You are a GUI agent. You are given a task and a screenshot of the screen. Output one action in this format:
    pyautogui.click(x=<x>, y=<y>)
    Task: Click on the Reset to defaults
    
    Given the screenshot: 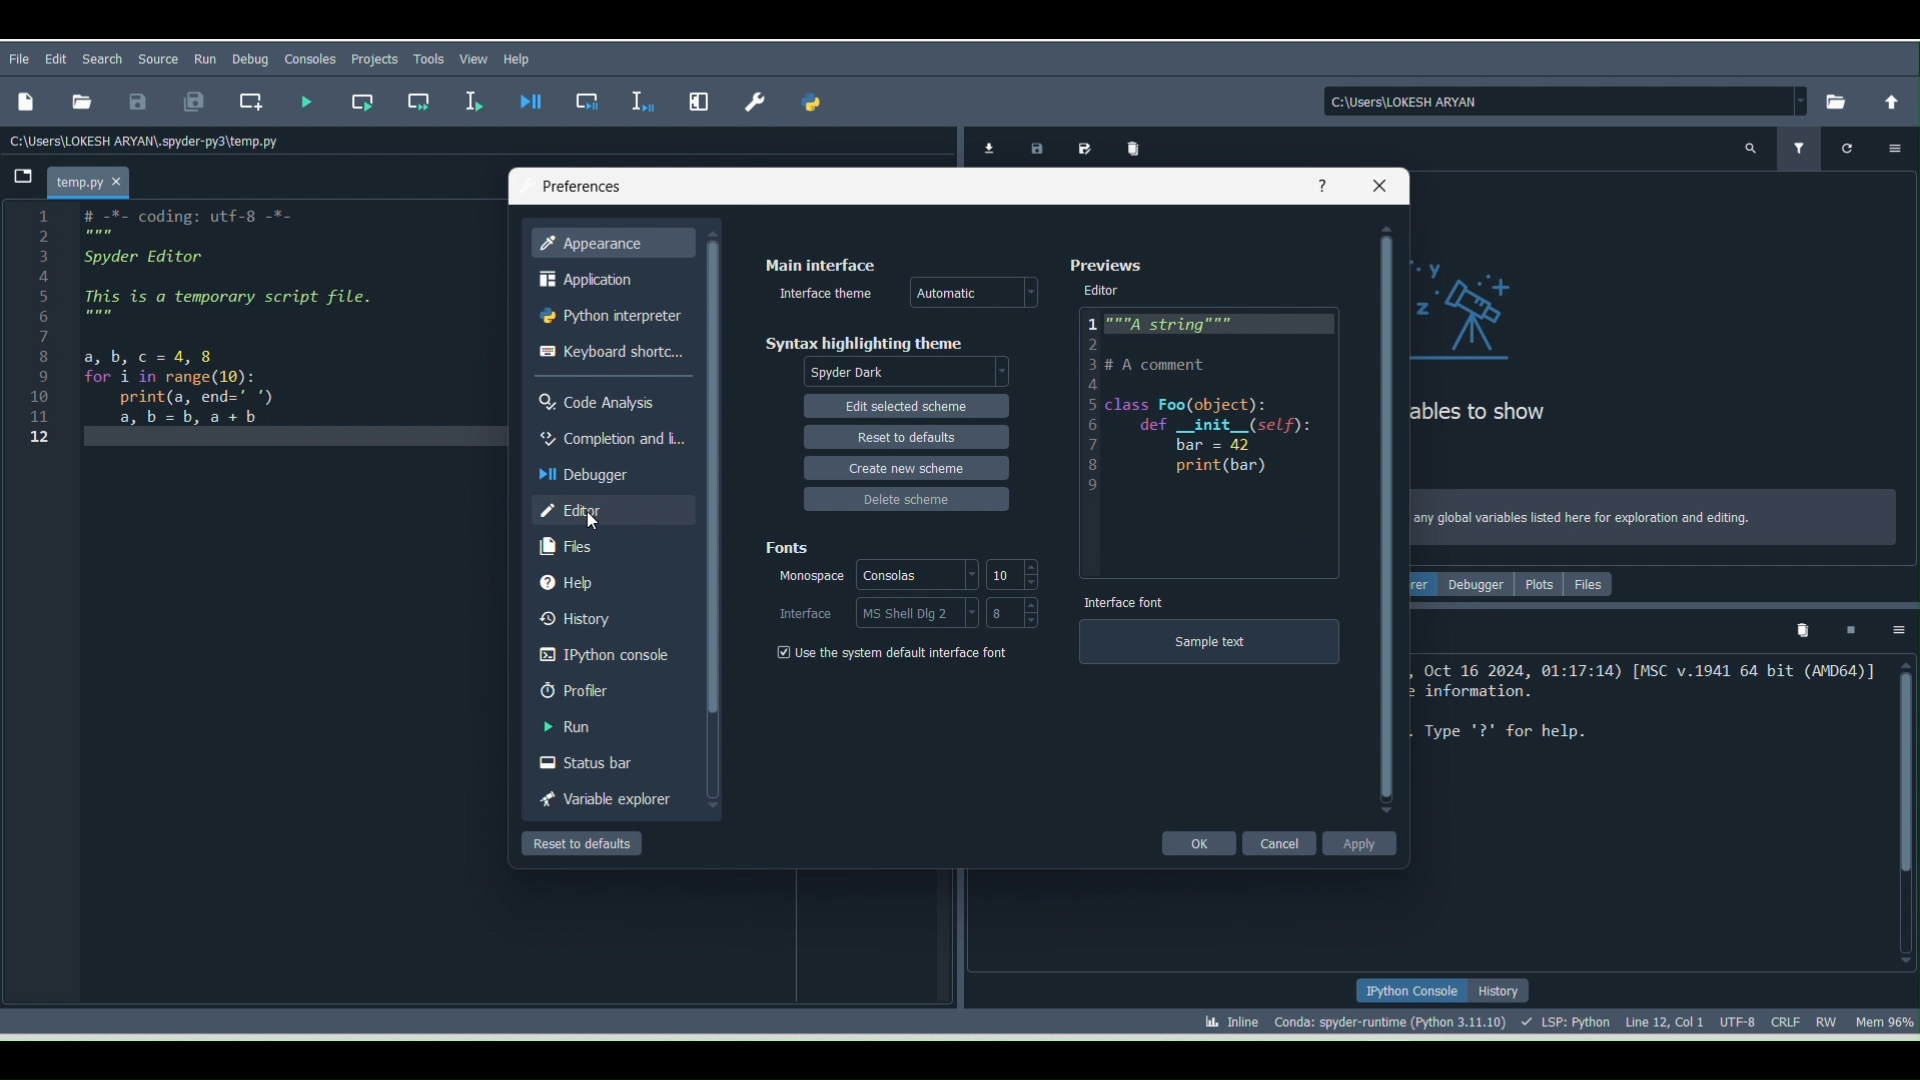 What is the action you would take?
    pyautogui.click(x=576, y=842)
    